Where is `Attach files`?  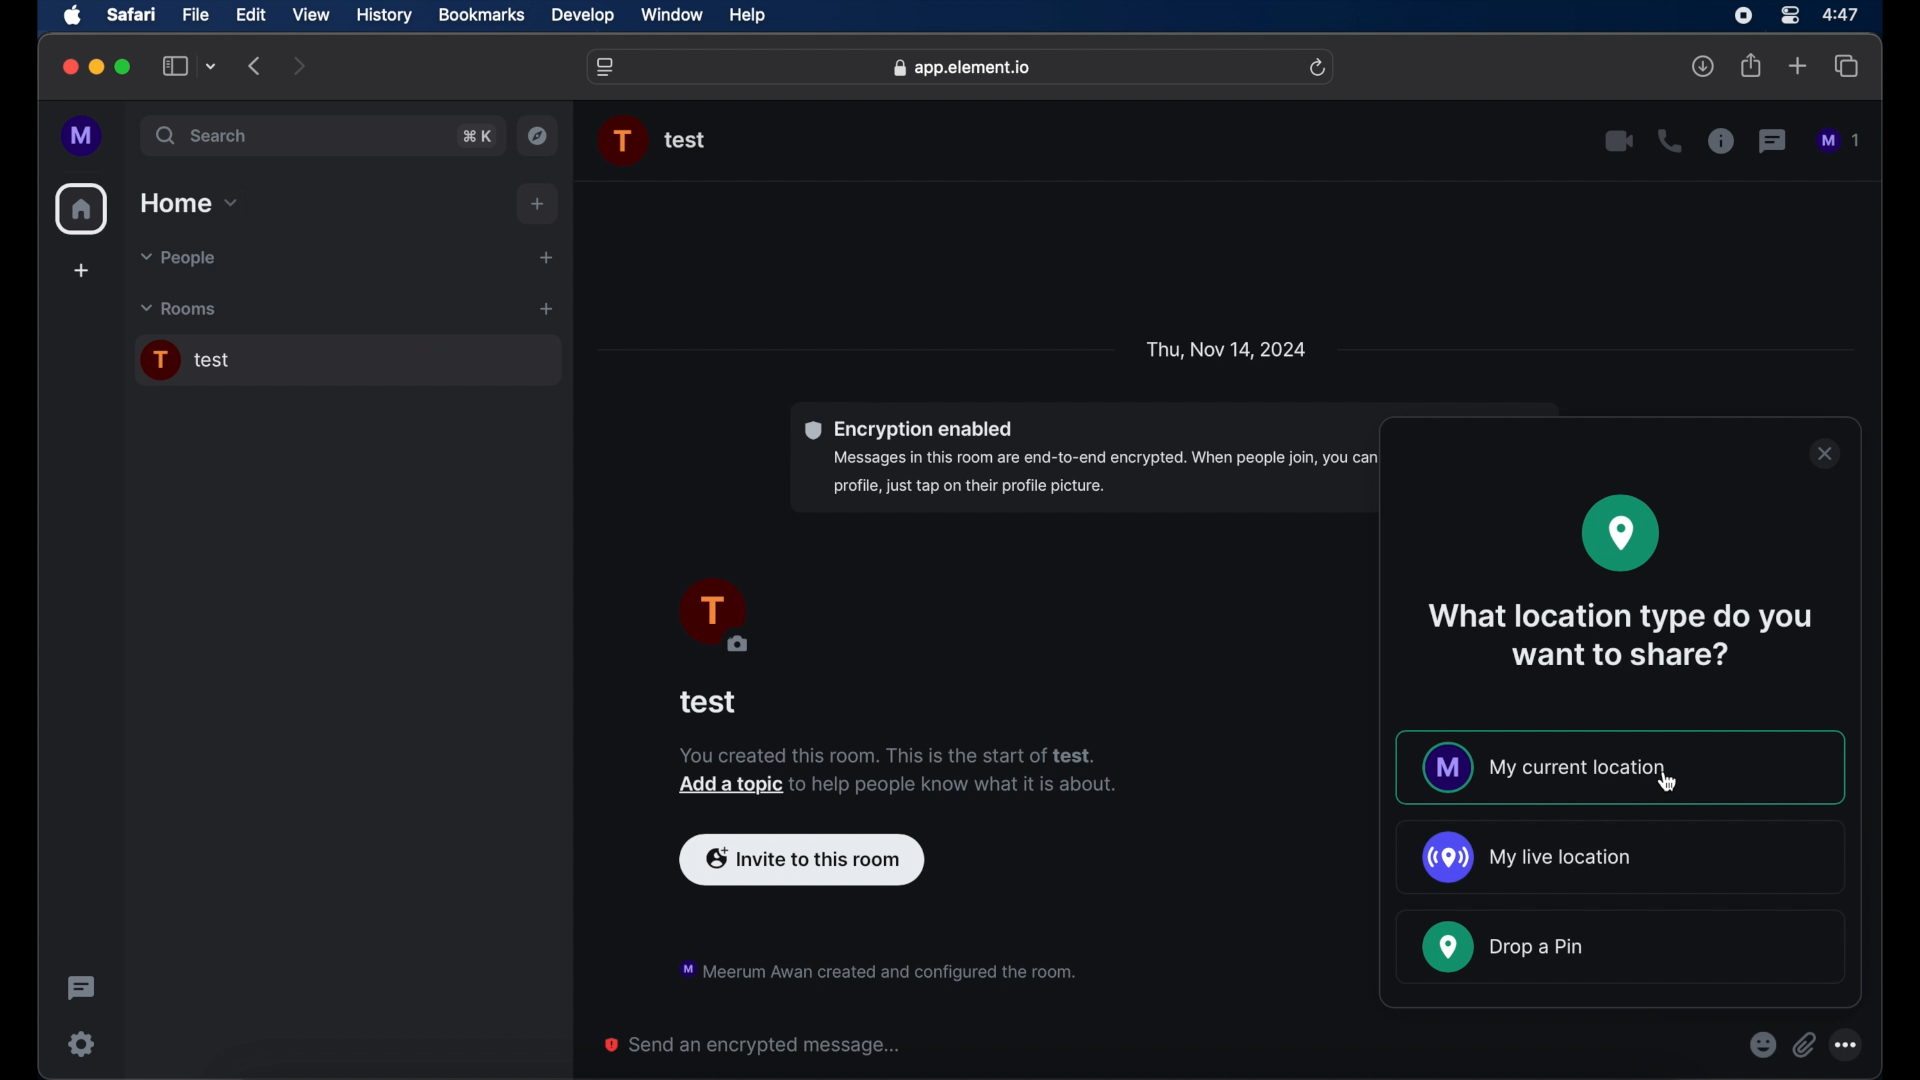
Attach files is located at coordinates (1808, 1045).